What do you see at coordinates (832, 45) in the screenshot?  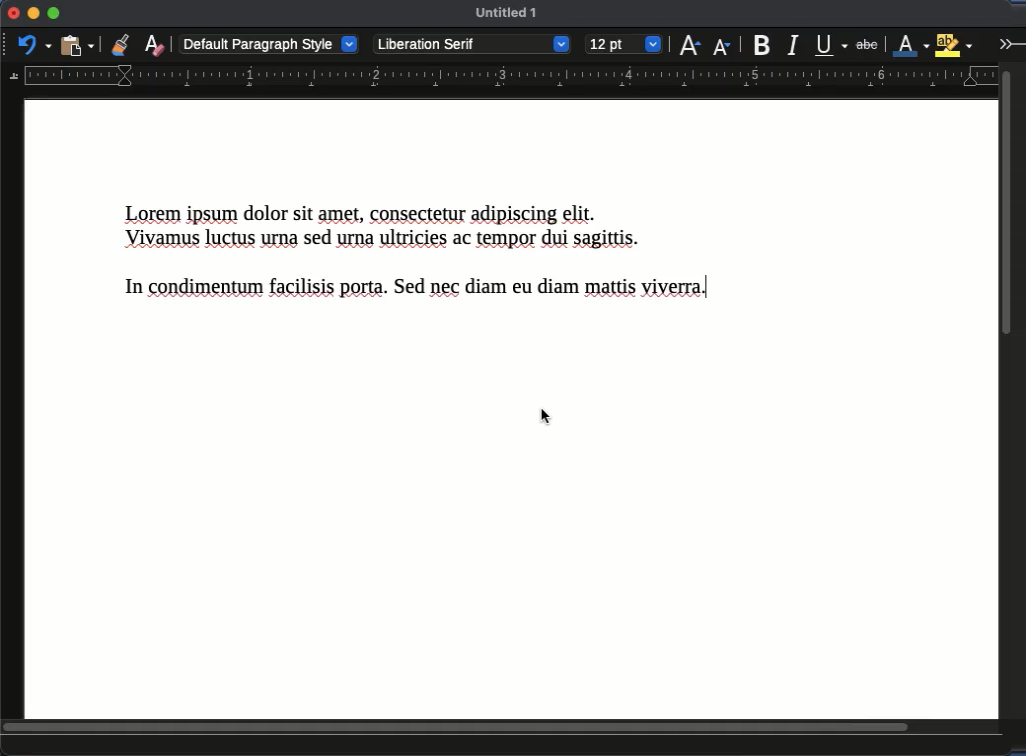 I see `underline ` at bounding box center [832, 45].